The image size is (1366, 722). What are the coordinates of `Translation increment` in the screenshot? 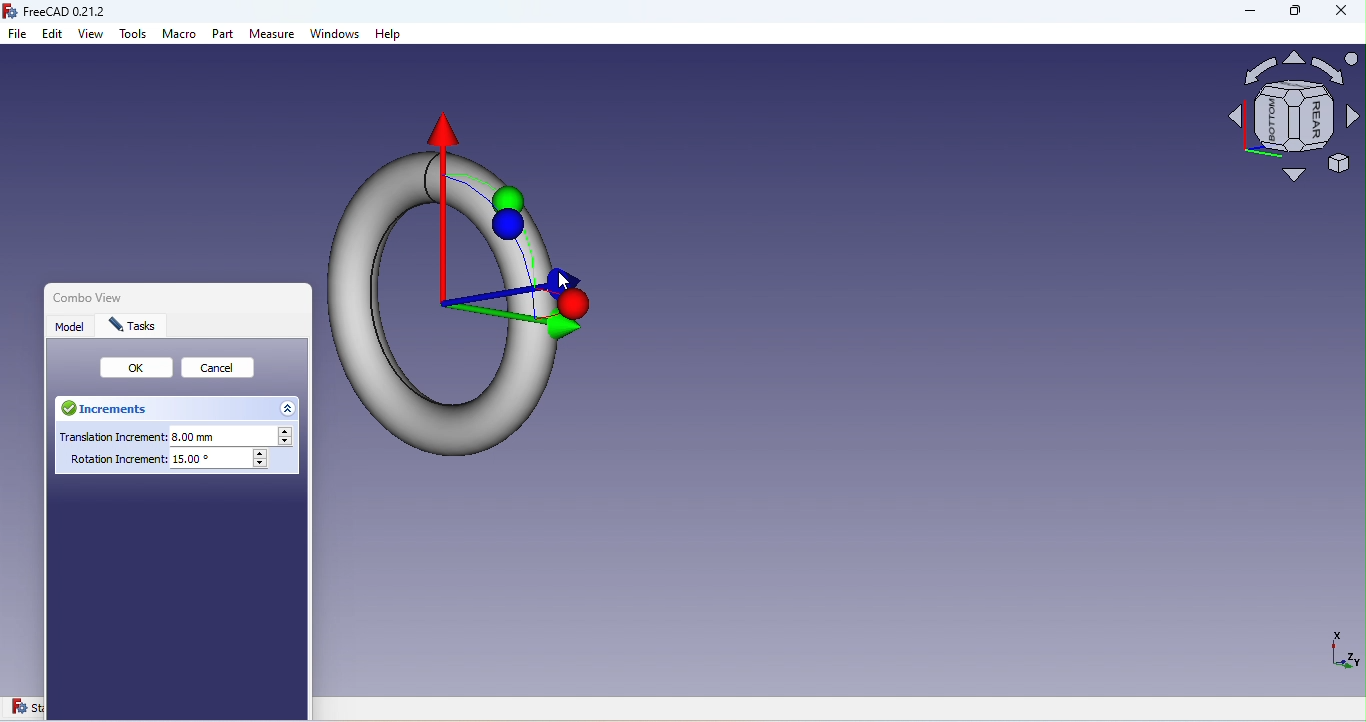 It's located at (163, 436).